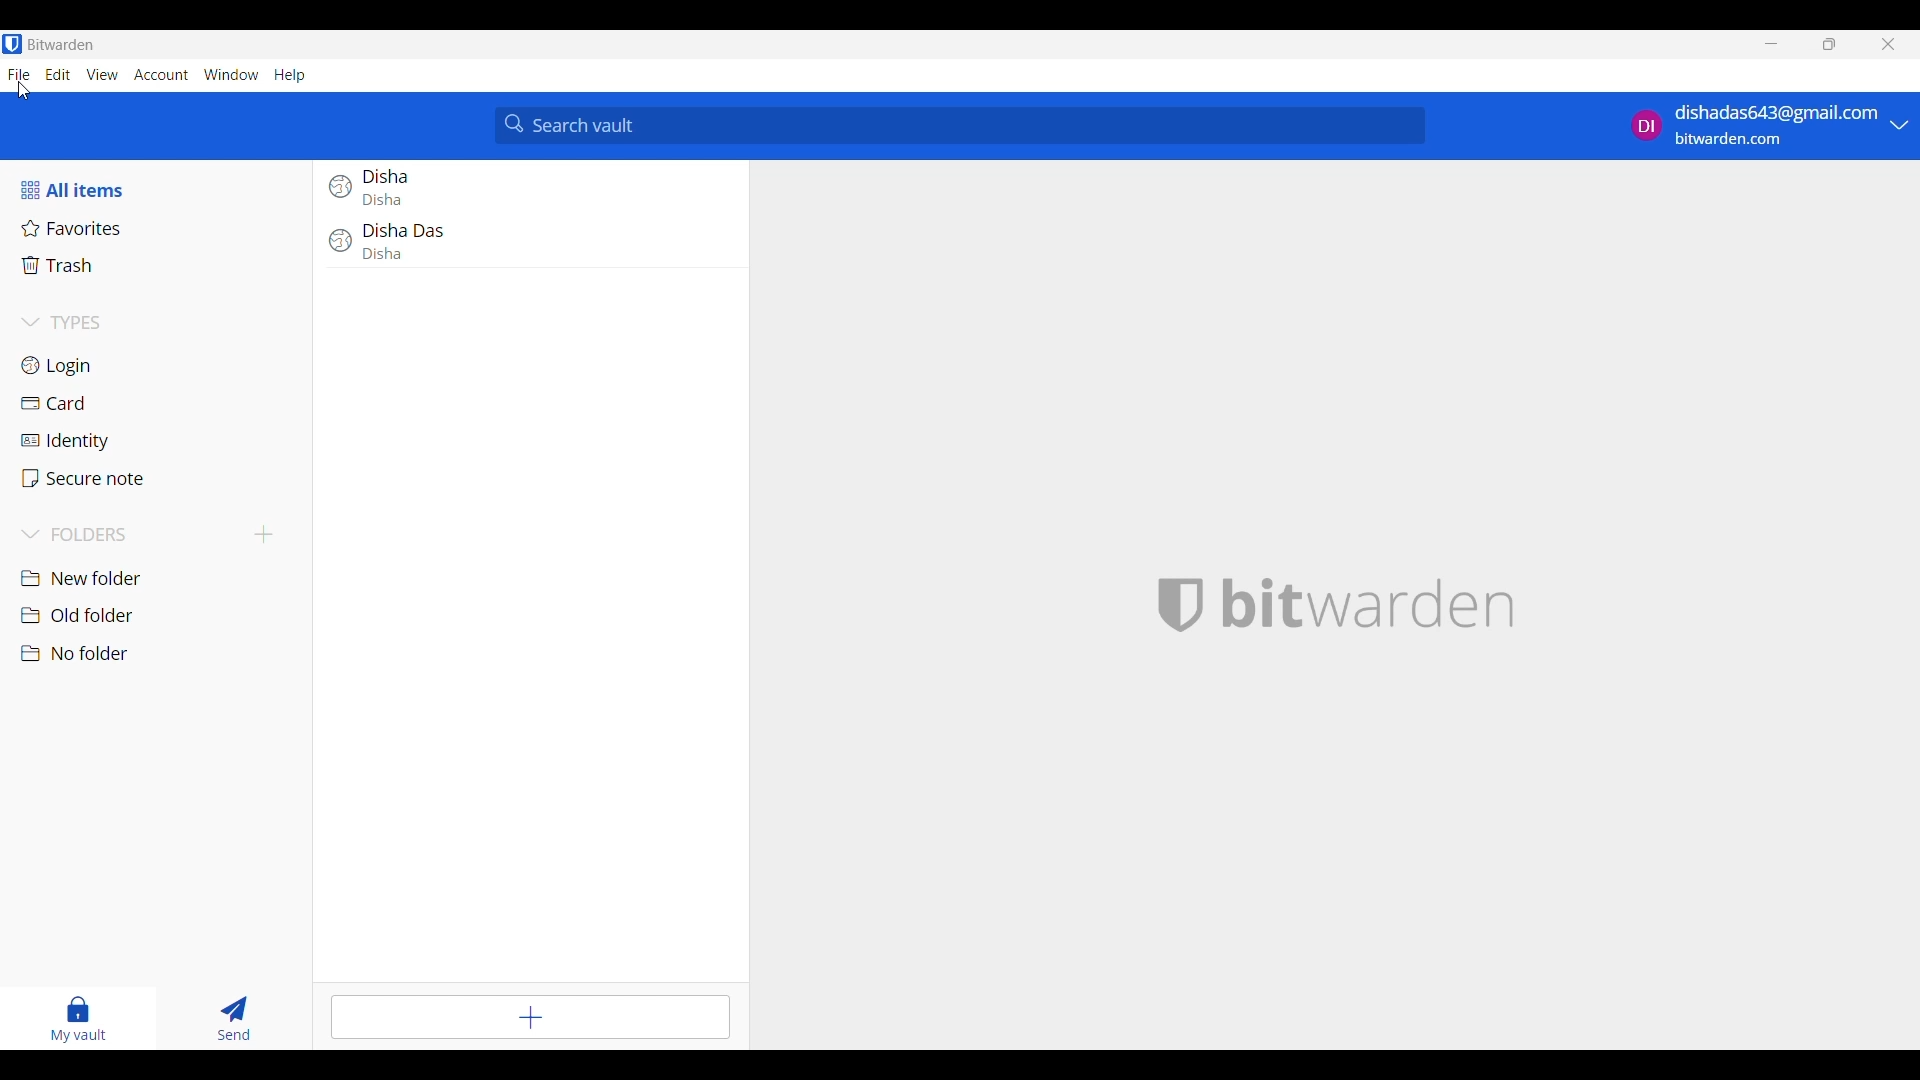 The image size is (1920, 1080). What do you see at coordinates (234, 1018) in the screenshot?
I see `Send` at bounding box center [234, 1018].